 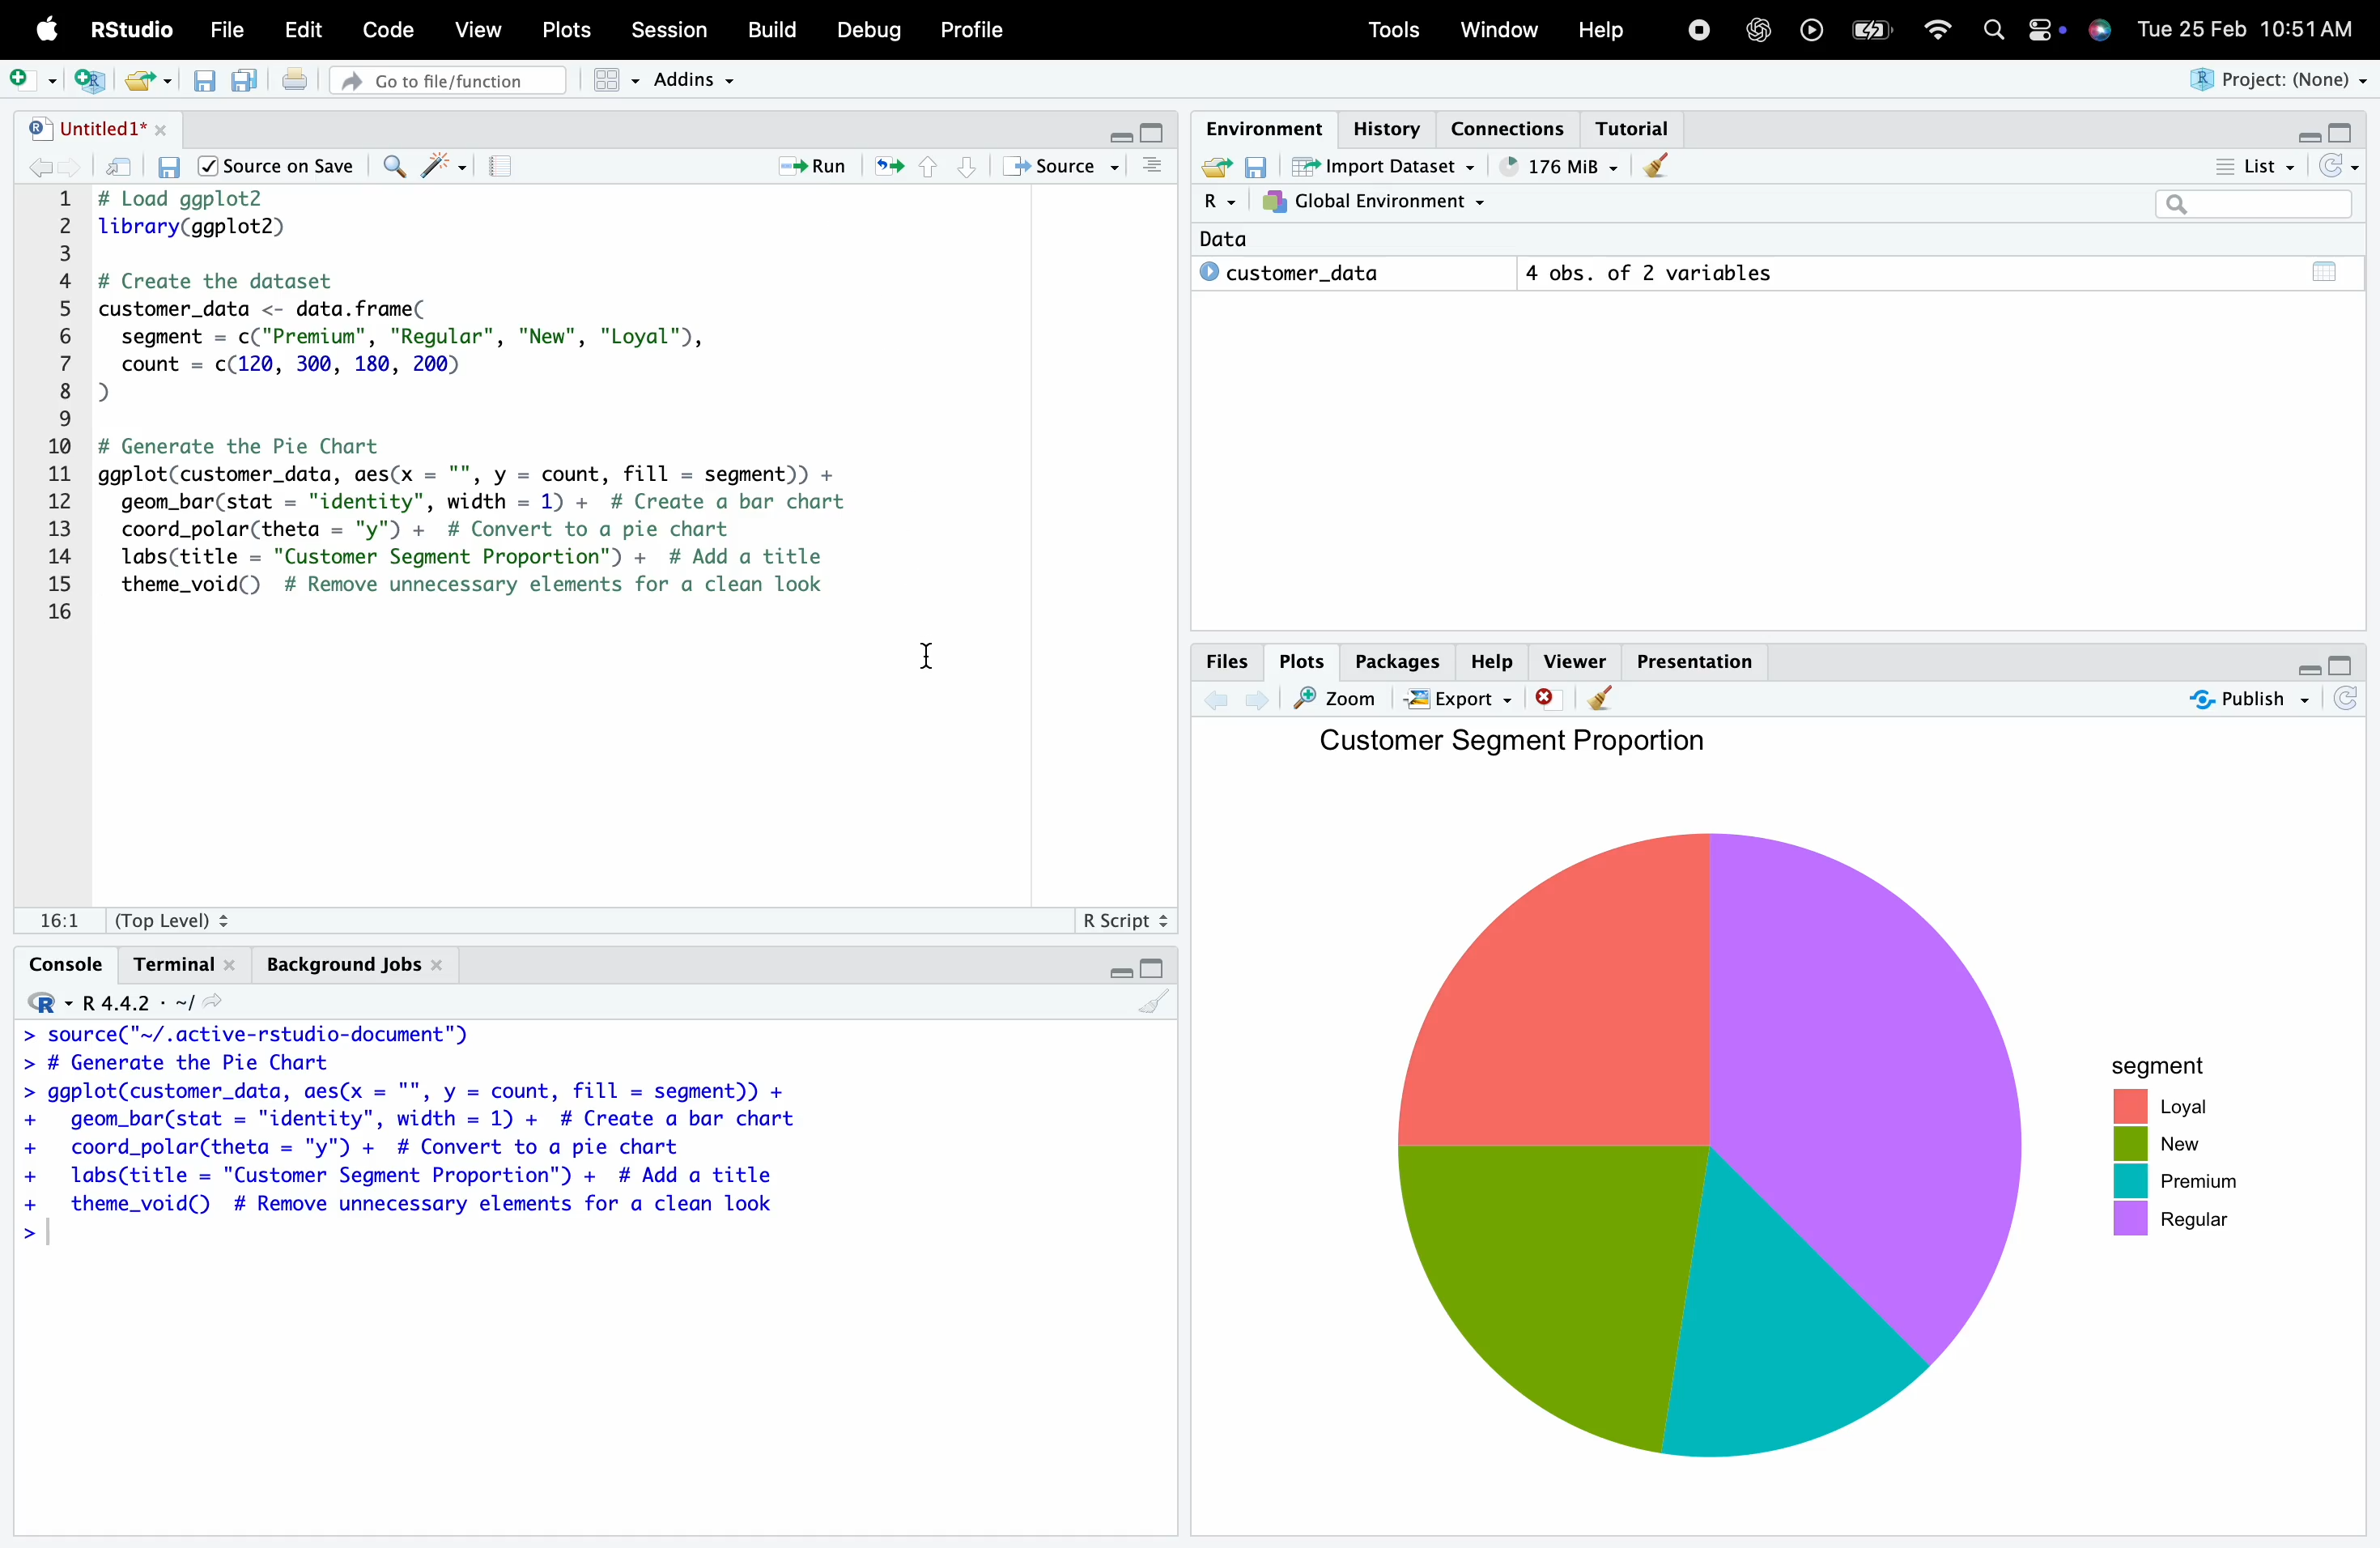 What do you see at coordinates (2248, 699) in the screenshot?
I see `Publish ~` at bounding box center [2248, 699].